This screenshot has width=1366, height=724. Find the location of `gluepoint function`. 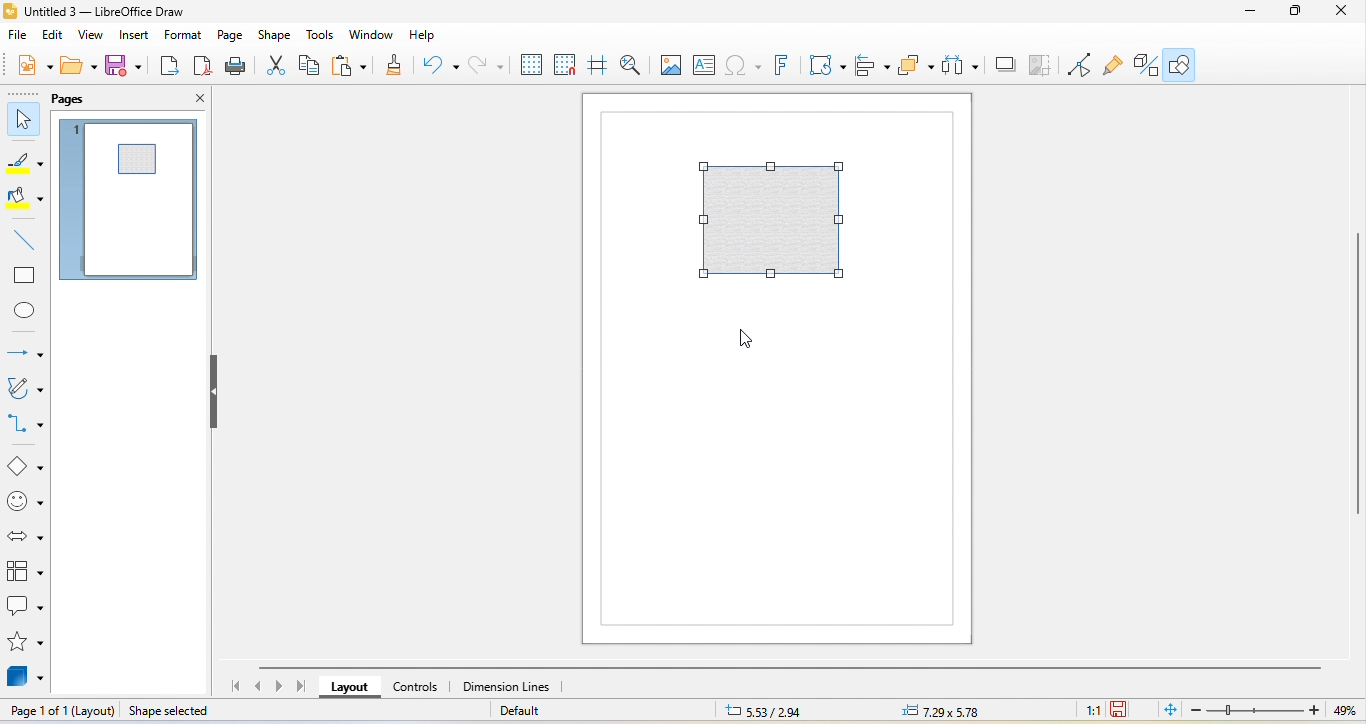

gluepoint function is located at coordinates (1114, 65).